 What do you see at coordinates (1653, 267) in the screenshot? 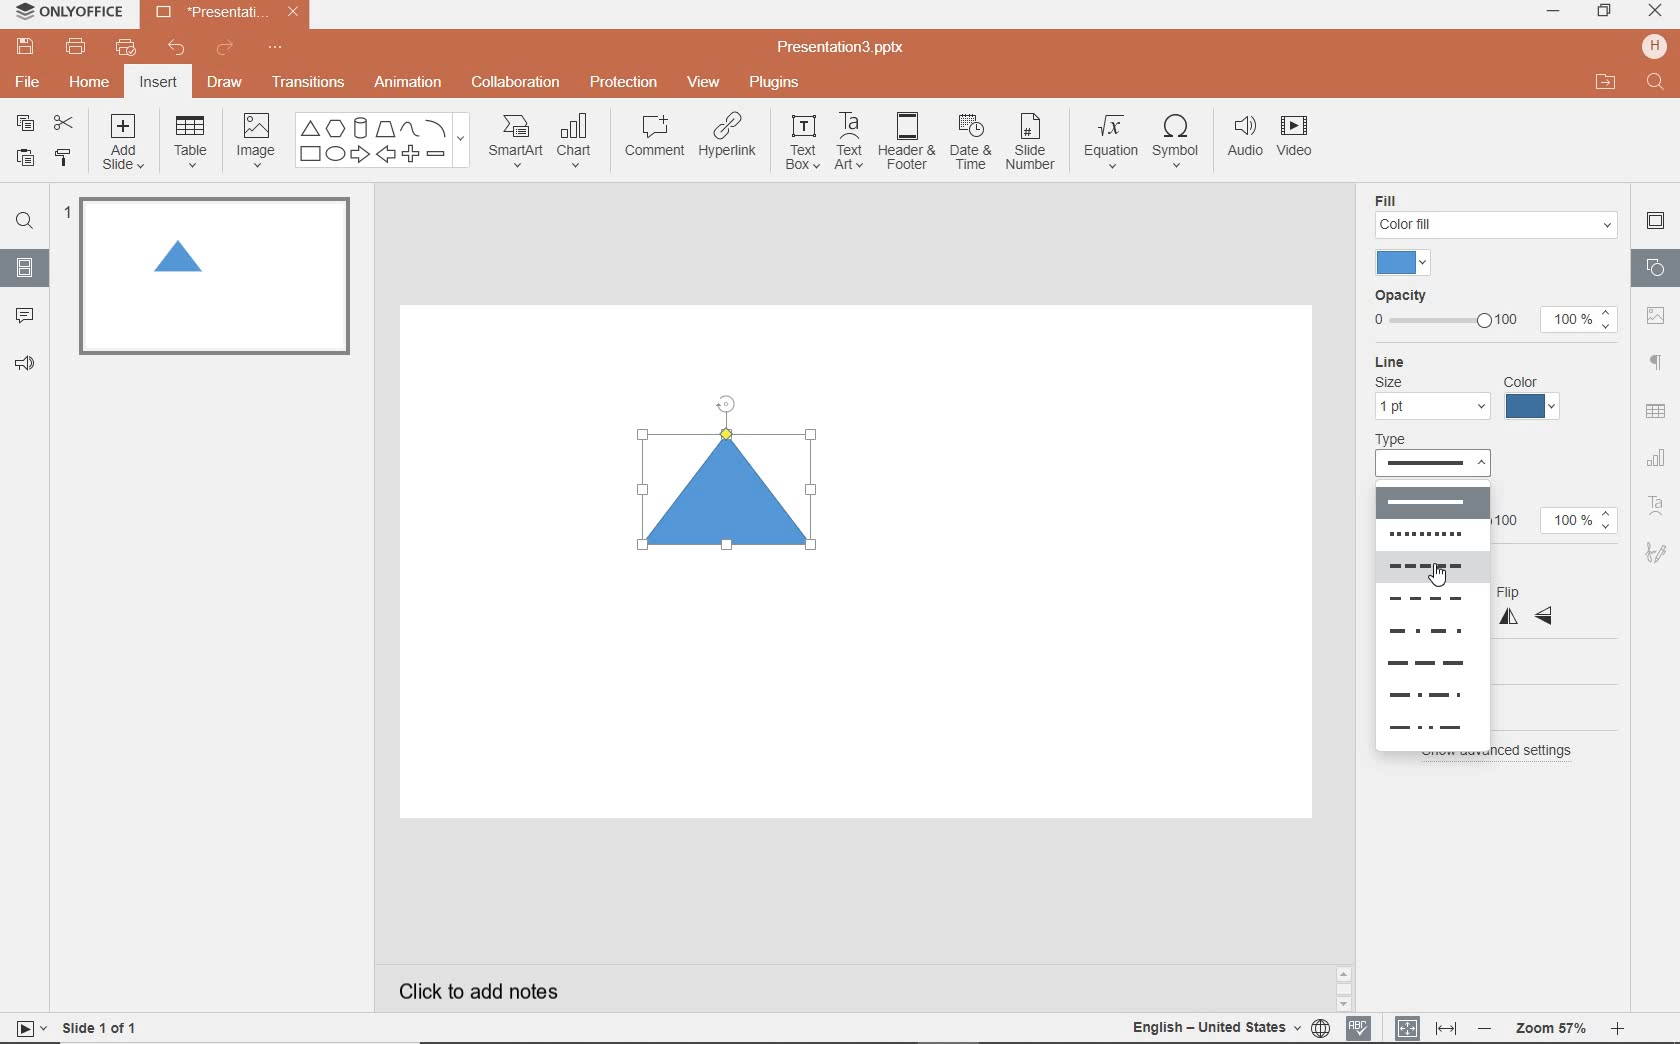
I see `SHAPE SETTINGS` at bounding box center [1653, 267].